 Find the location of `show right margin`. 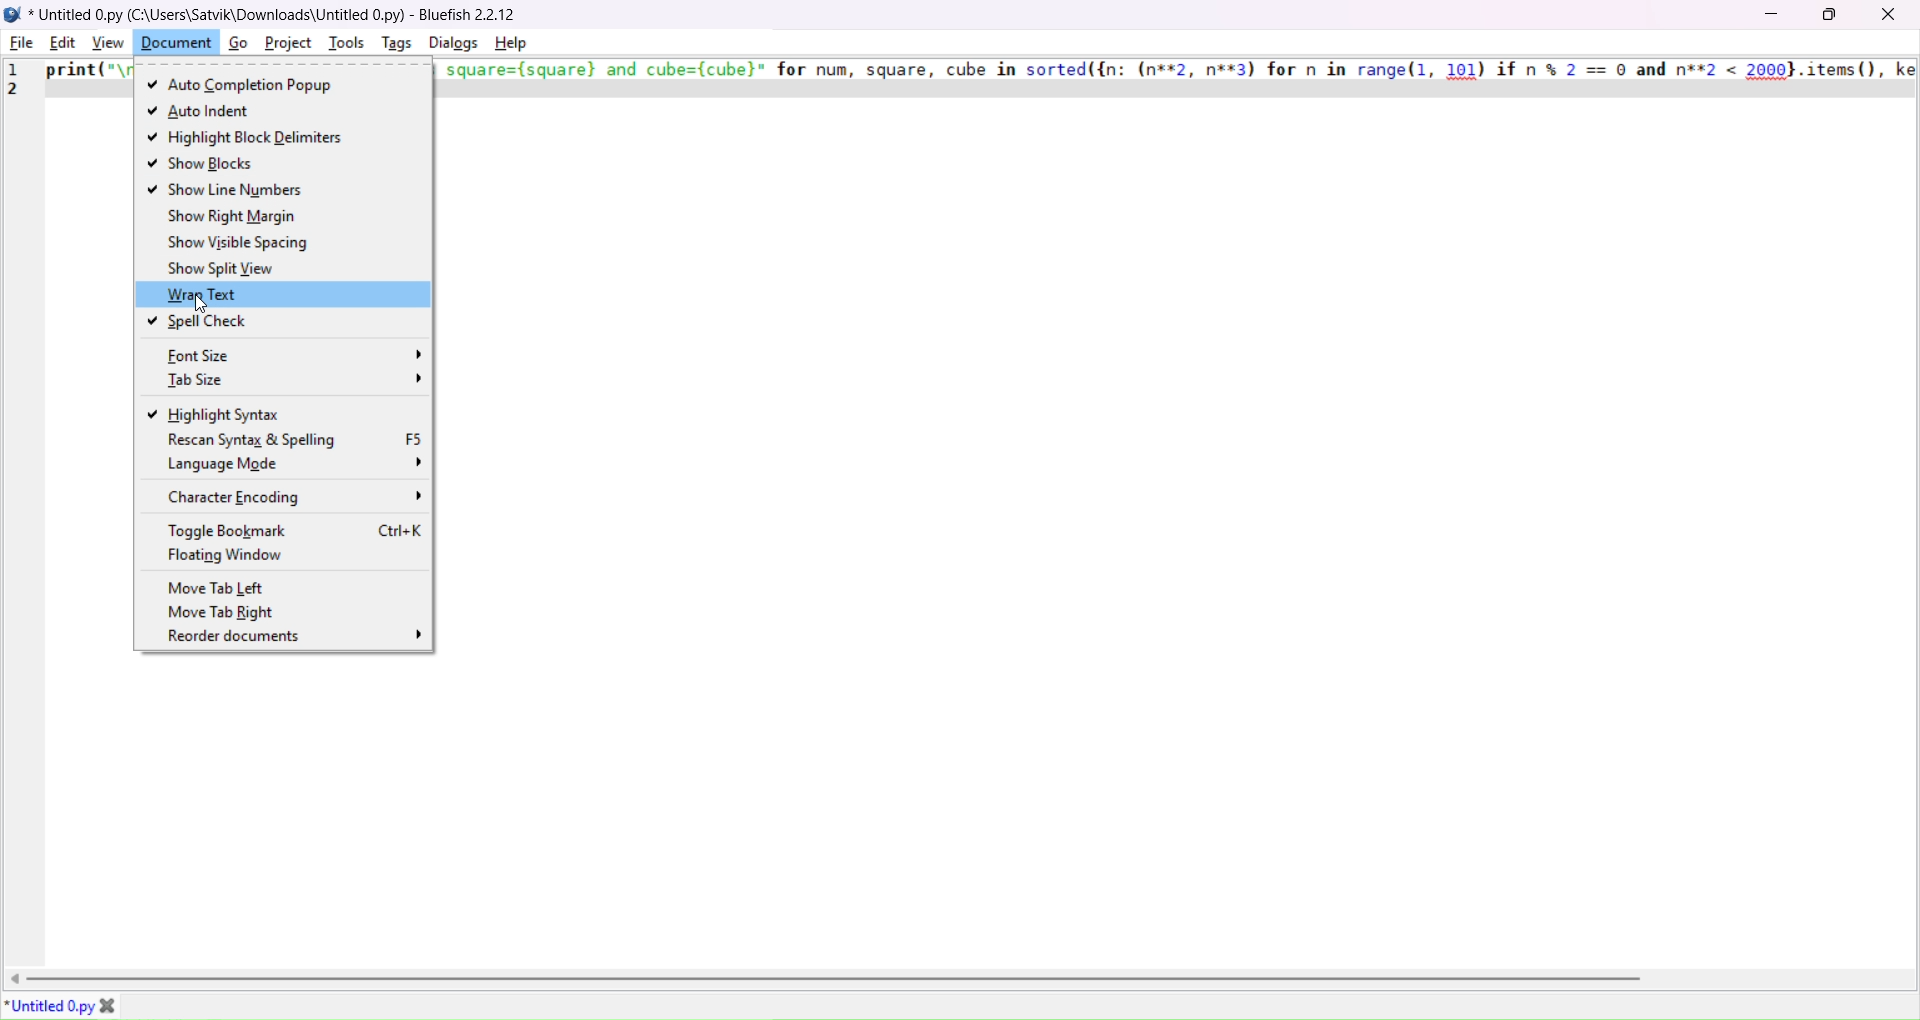

show right margin is located at coordinates (228, 216).